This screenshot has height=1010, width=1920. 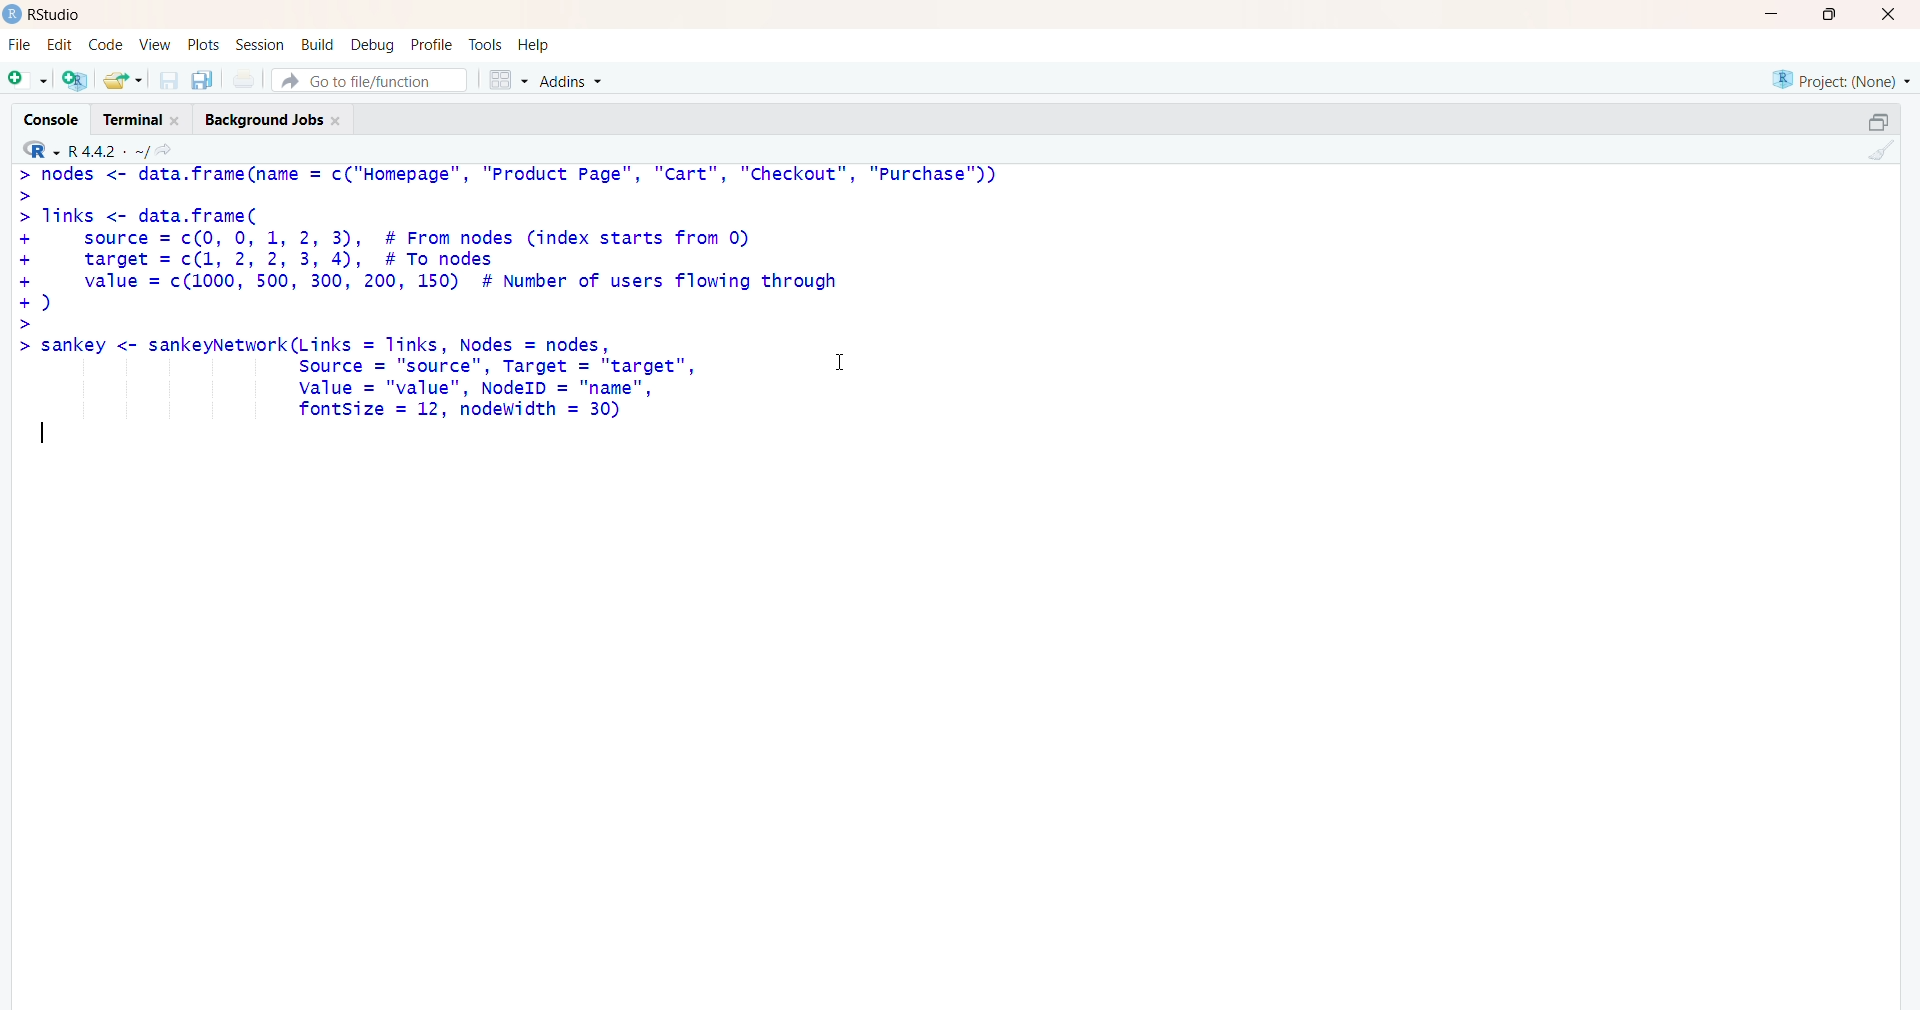 What do you see at coordinates (486, 42) in the screenshot?
I see `tools` at bounding box center [486, 42].